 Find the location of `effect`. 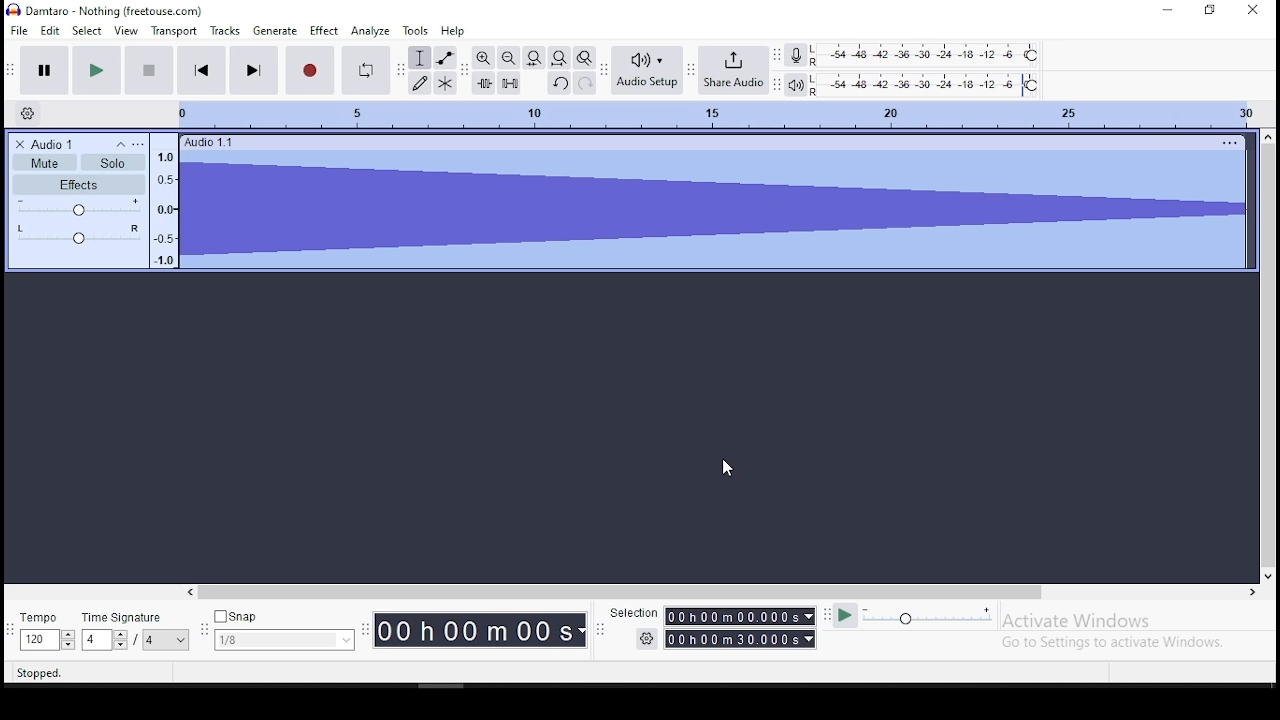

effect is located at coordinates (325, 31).